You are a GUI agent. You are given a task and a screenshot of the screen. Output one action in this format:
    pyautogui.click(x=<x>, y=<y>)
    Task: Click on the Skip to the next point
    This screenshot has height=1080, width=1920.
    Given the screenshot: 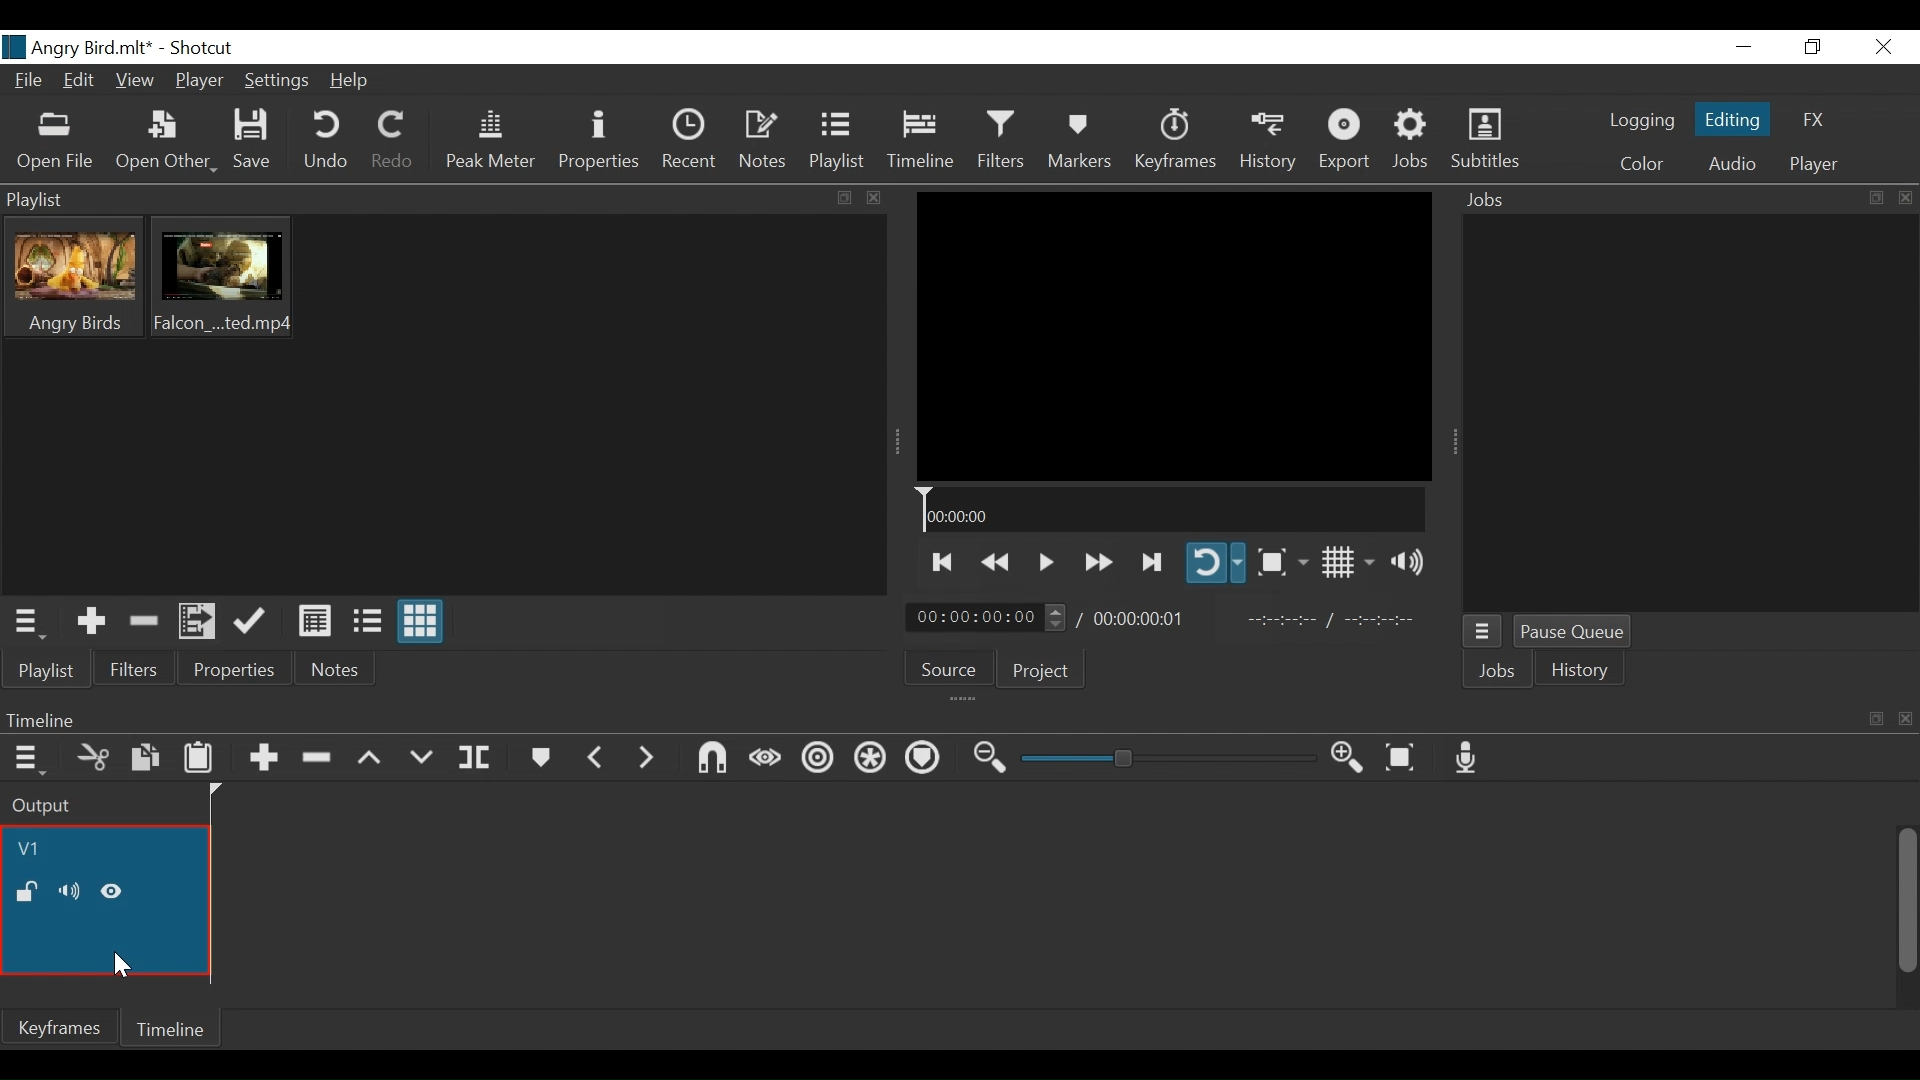 What is the action you would take?
    pyautogui.click(x=1151, y=564)
    